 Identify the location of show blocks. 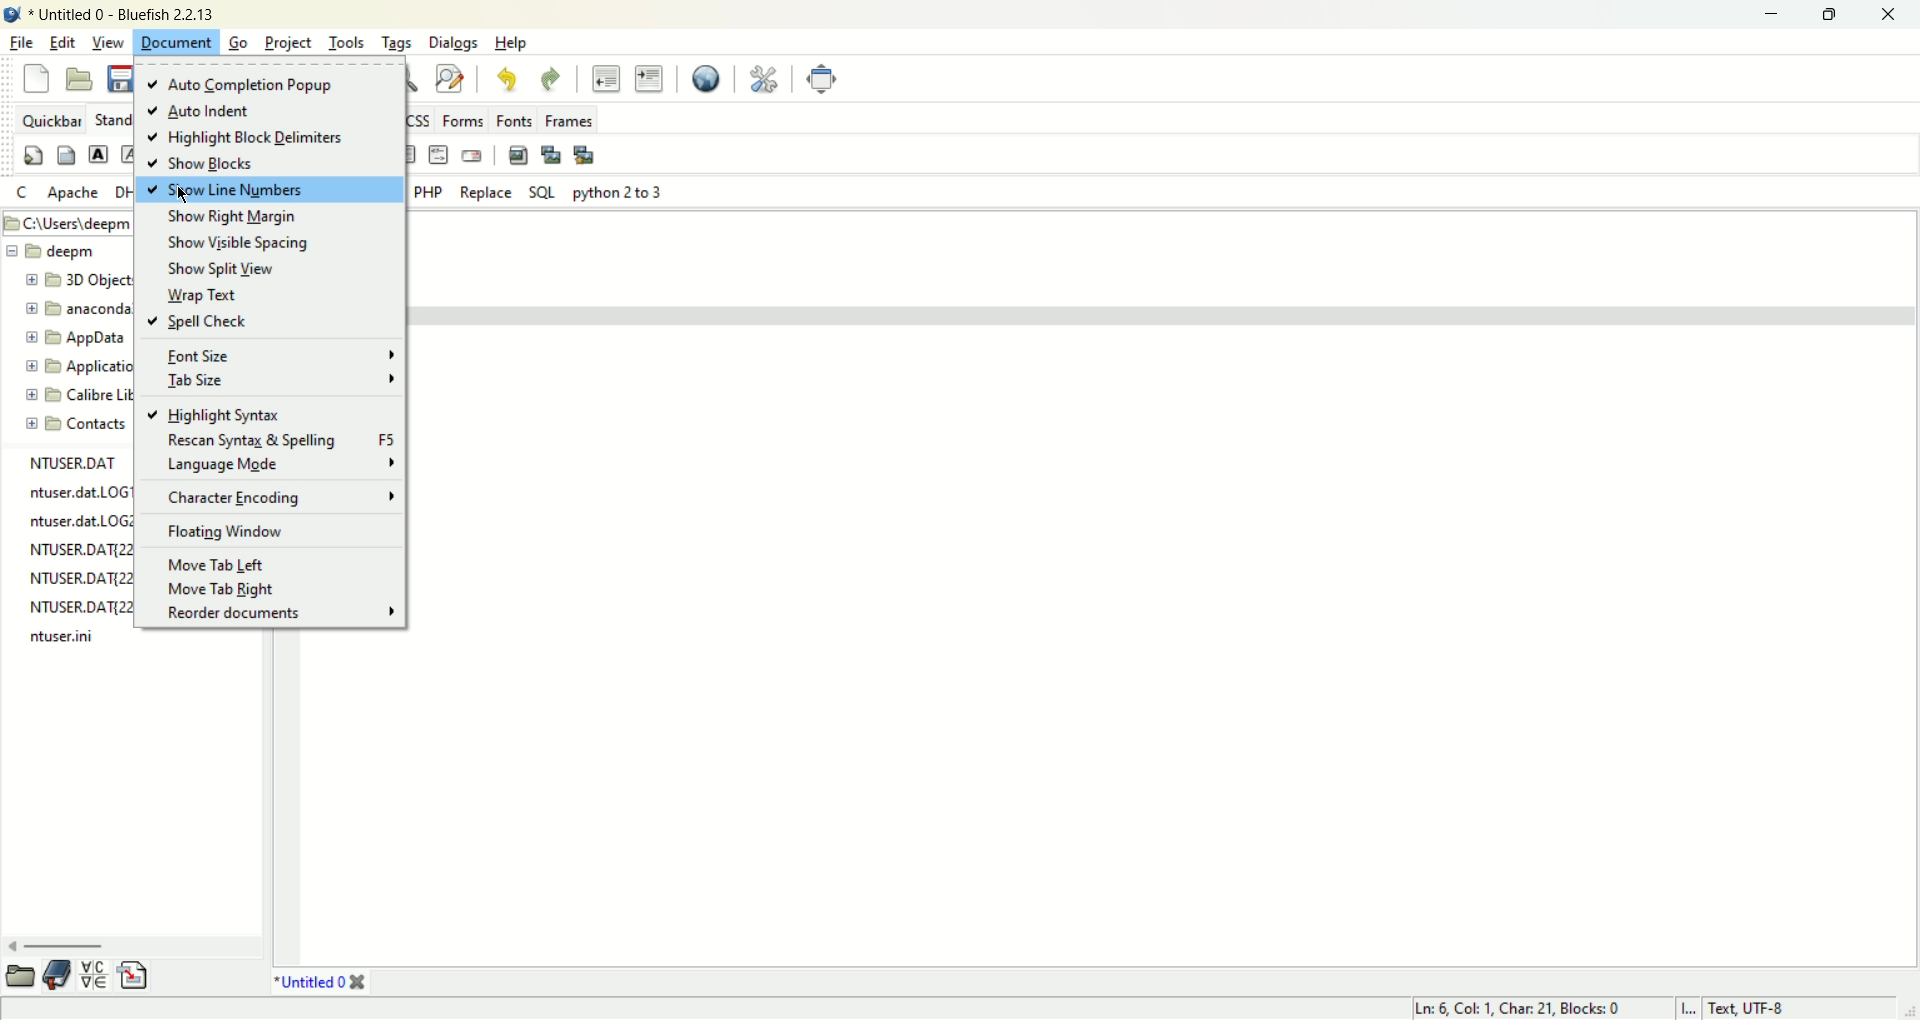
(203, 164).